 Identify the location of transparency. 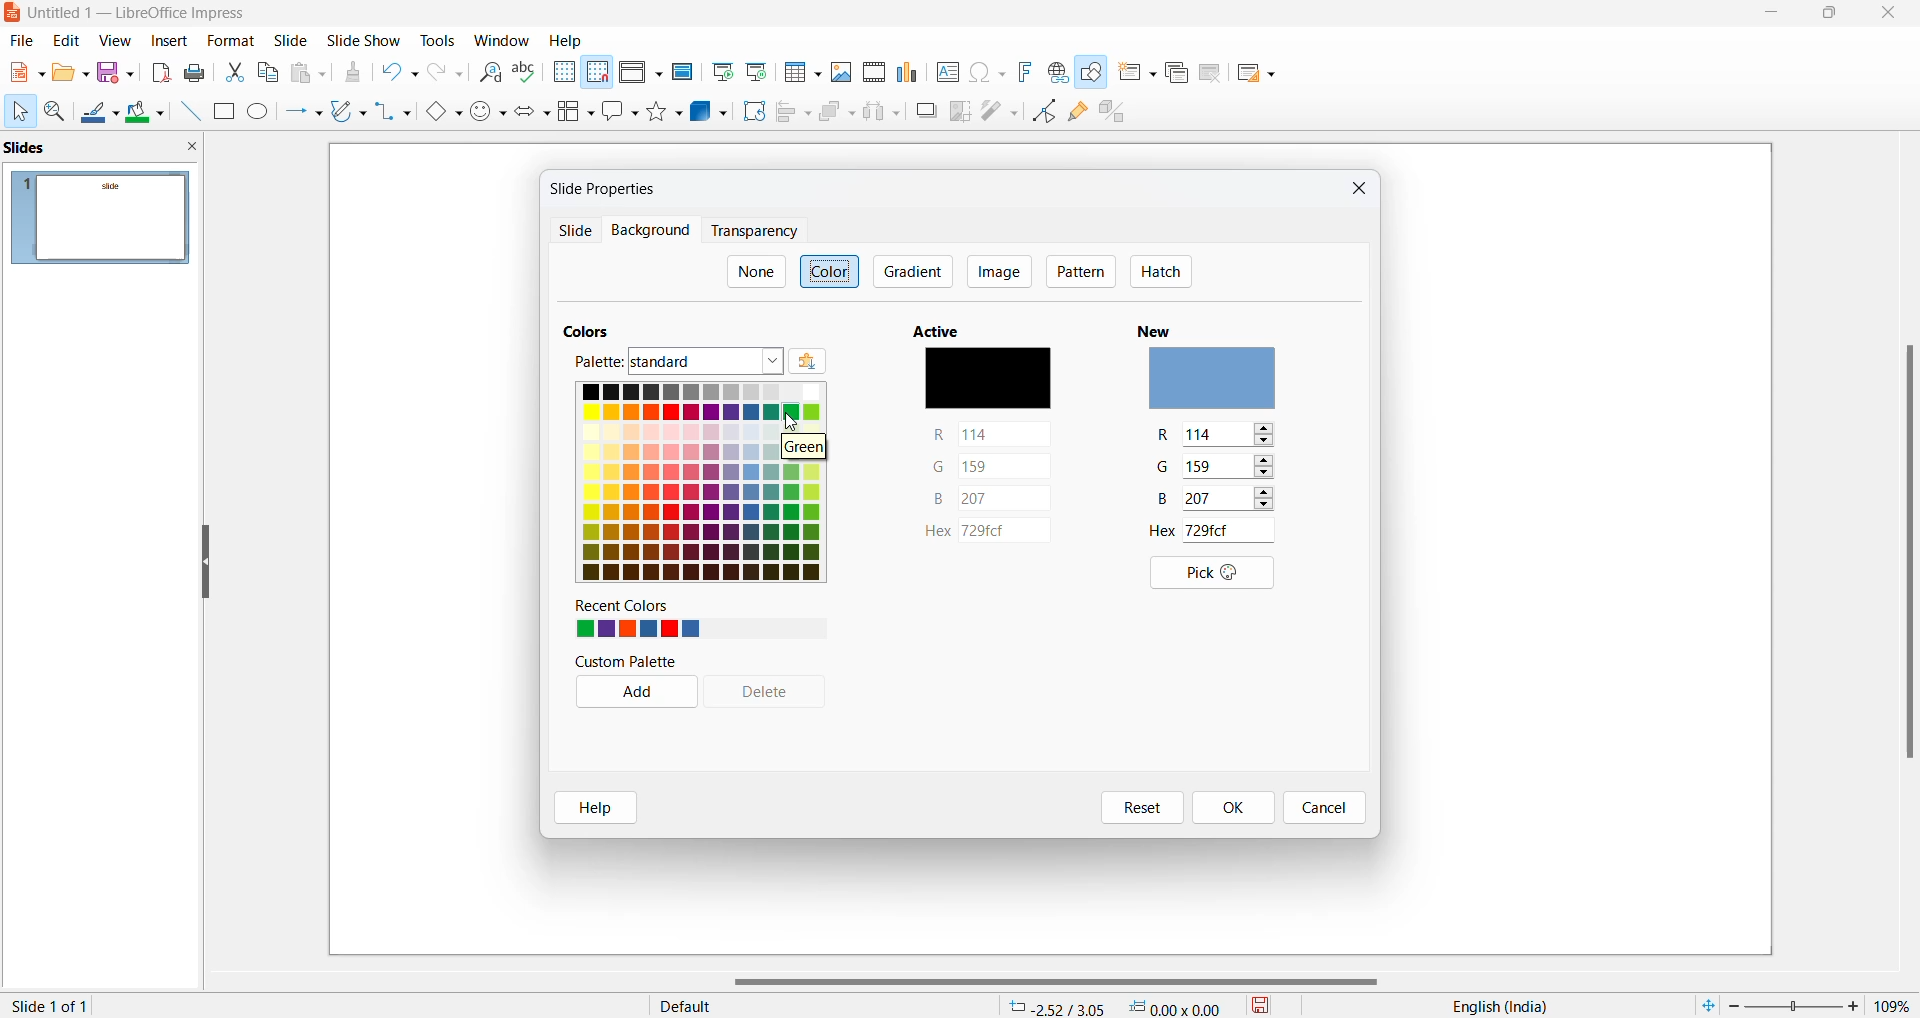
(753, 231).